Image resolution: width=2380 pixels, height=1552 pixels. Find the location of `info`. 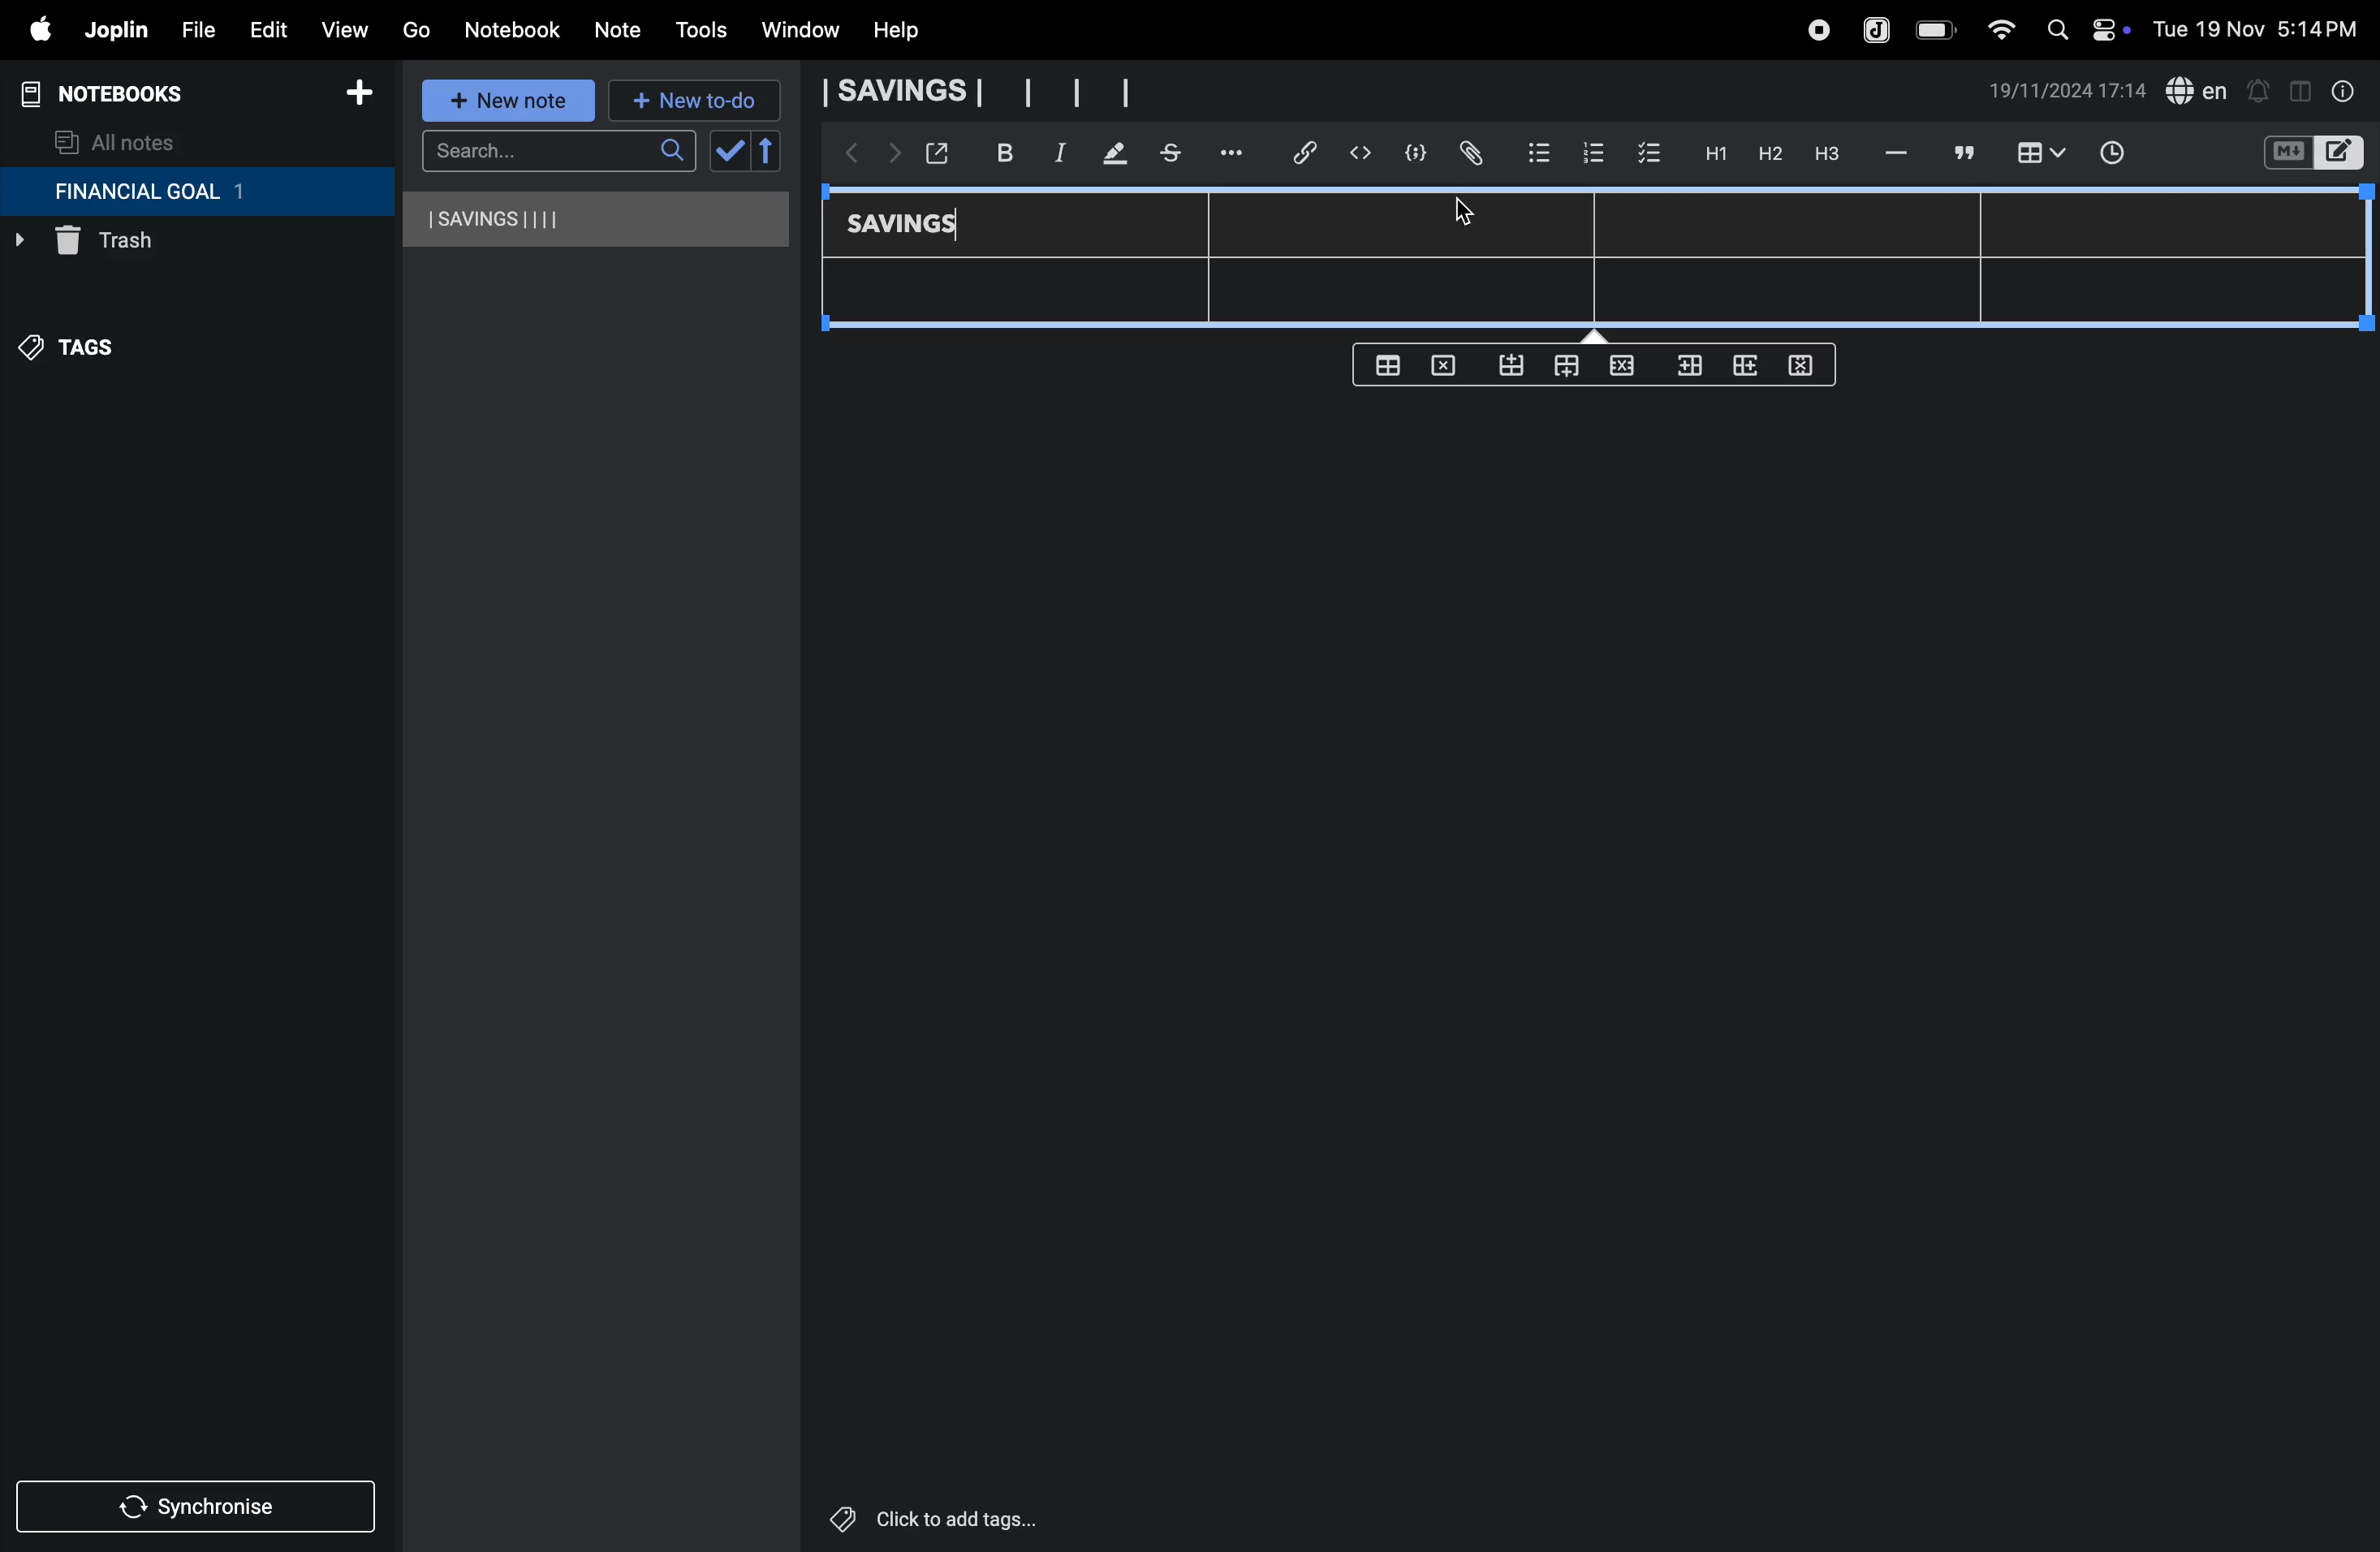

info is located at coordinates (2345, 91).